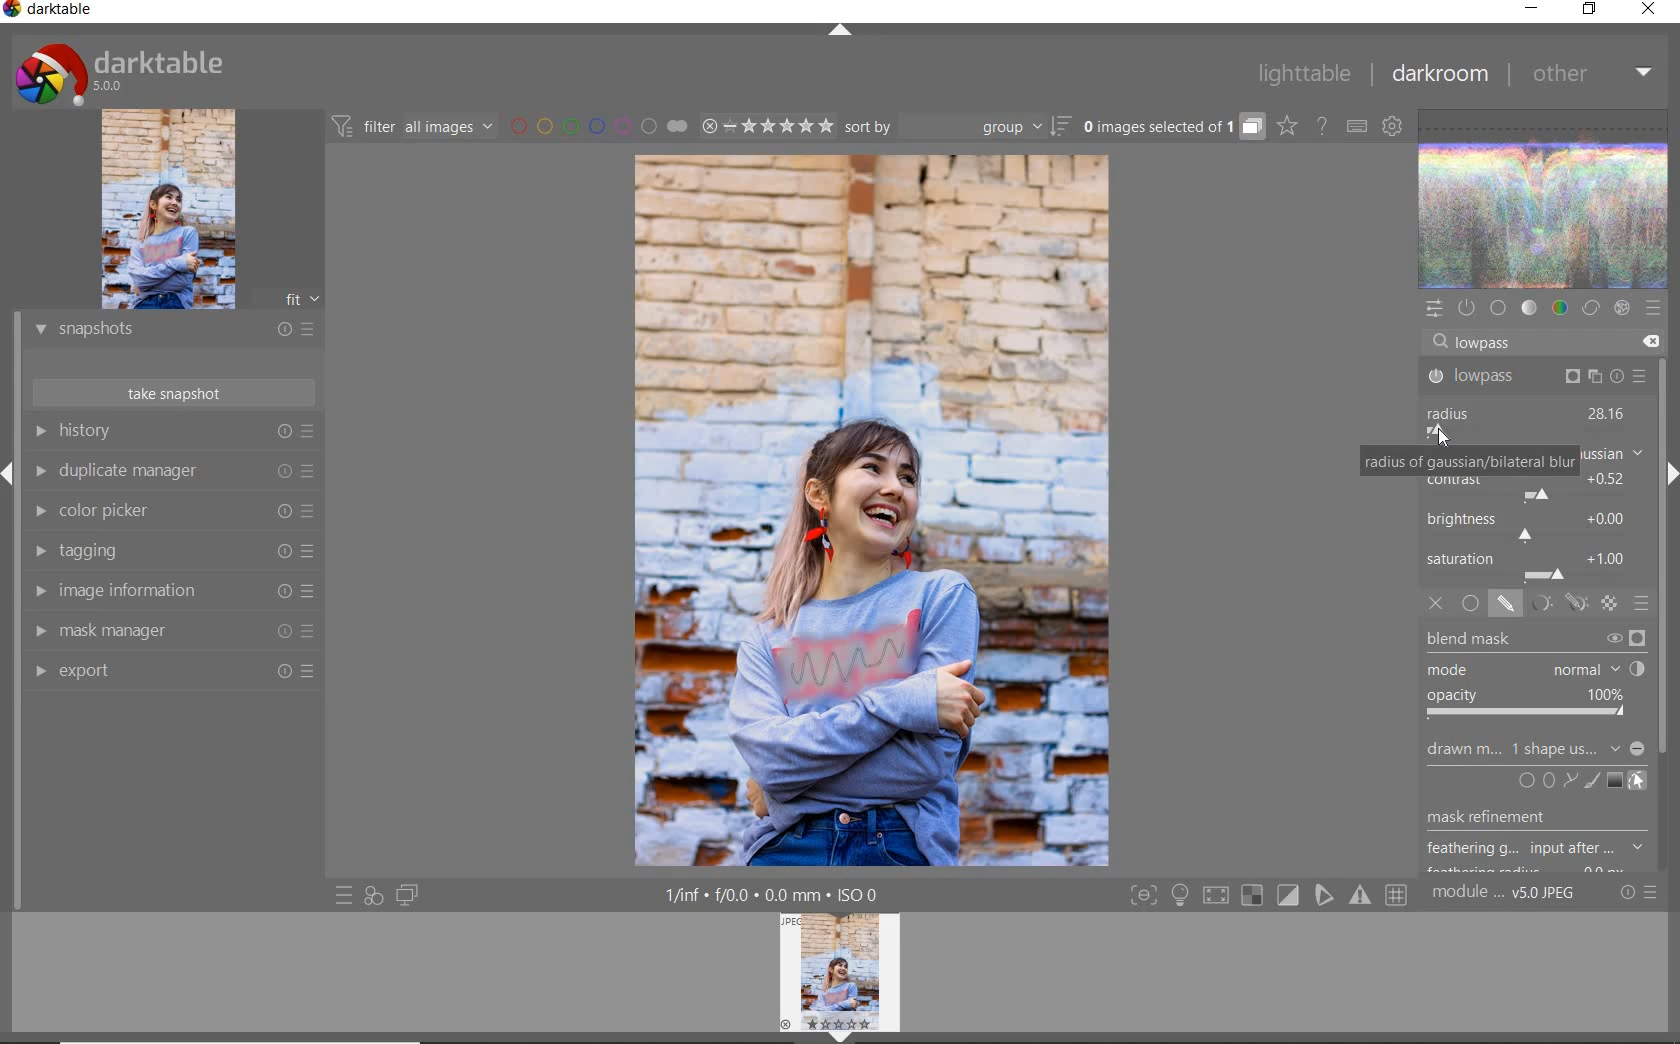 This screenshot has height=1044, width=1680. Describe the element at coordinates (176, 473) in the screenshot. I see `duplicate manager` at that location.